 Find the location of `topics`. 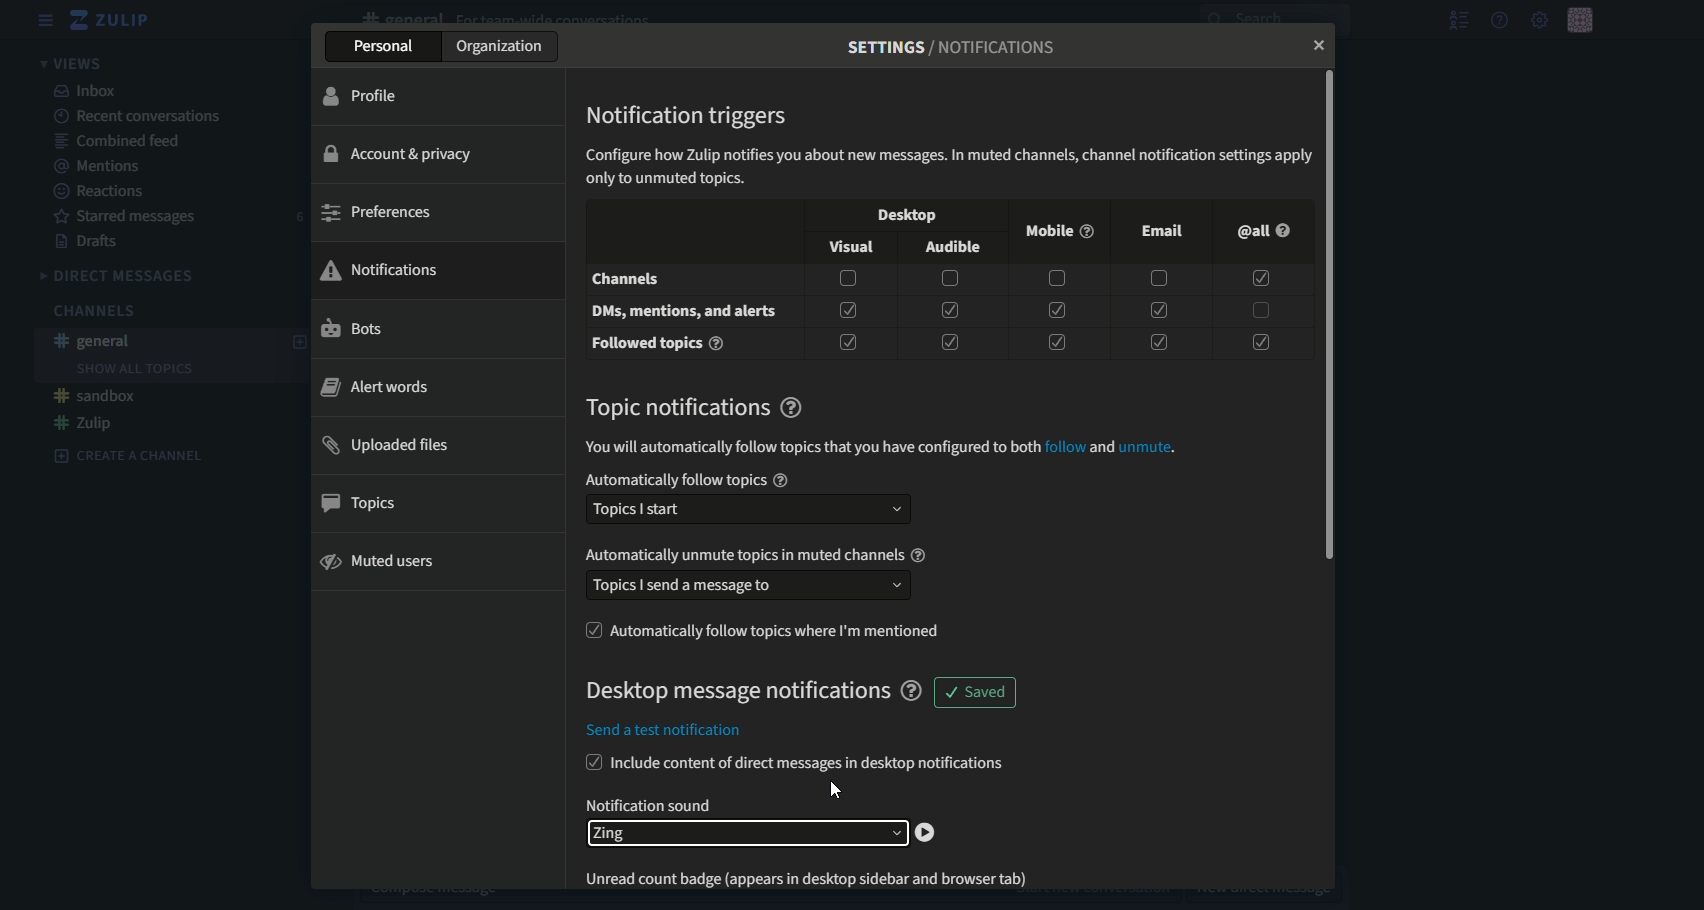

topics is located at coordinates (366, 504).